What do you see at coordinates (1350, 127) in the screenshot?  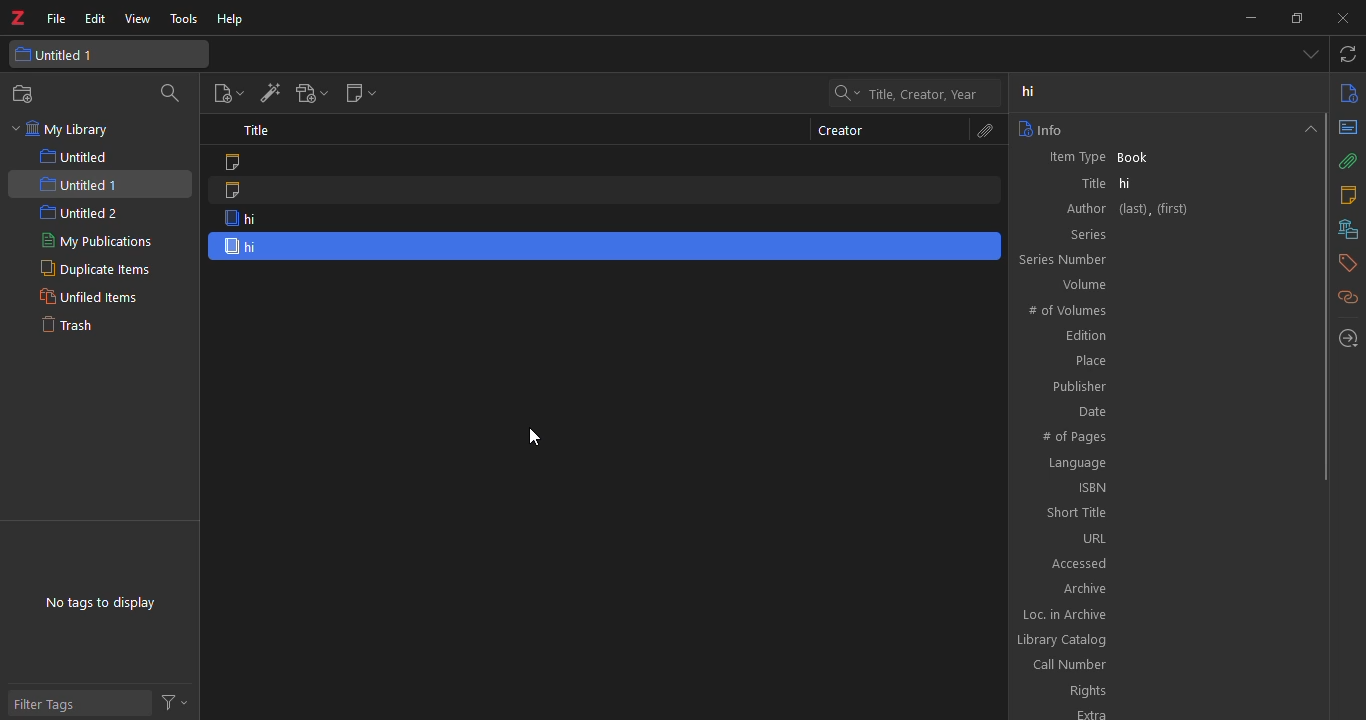 I see `abstract` at bounding box center [1350, 127].